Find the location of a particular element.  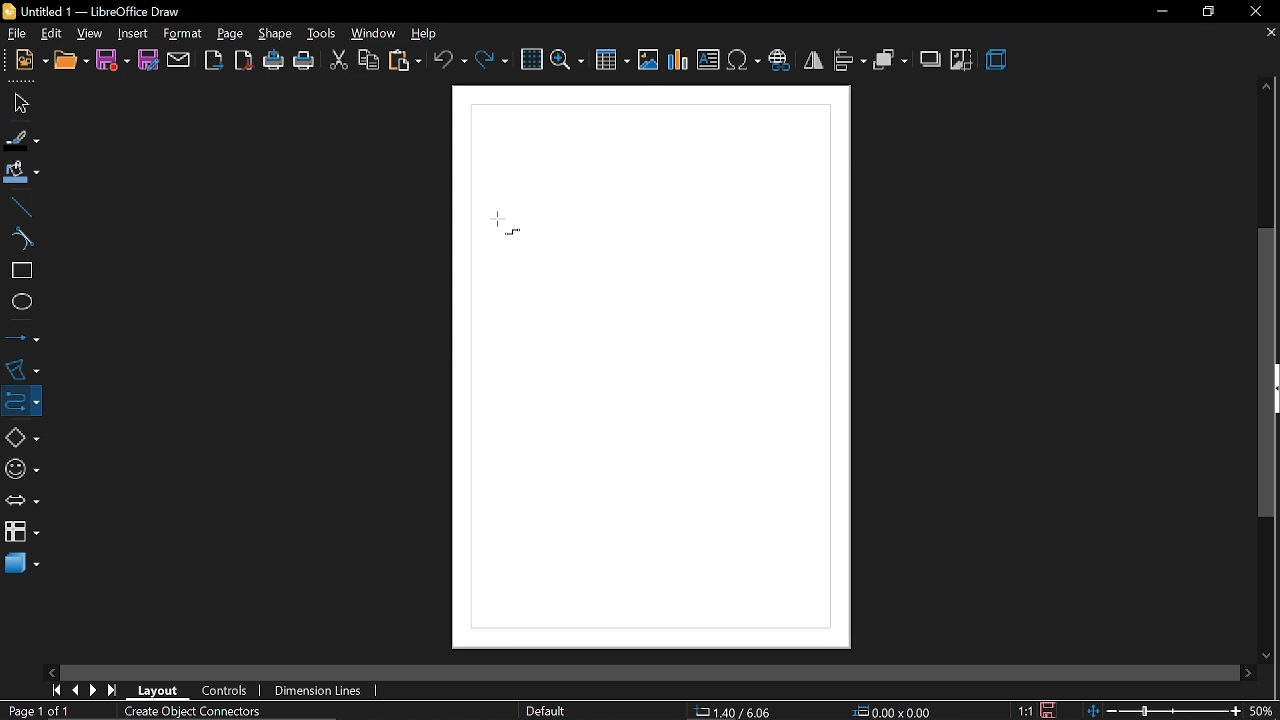

move up is located at coordinates (1267, 88).